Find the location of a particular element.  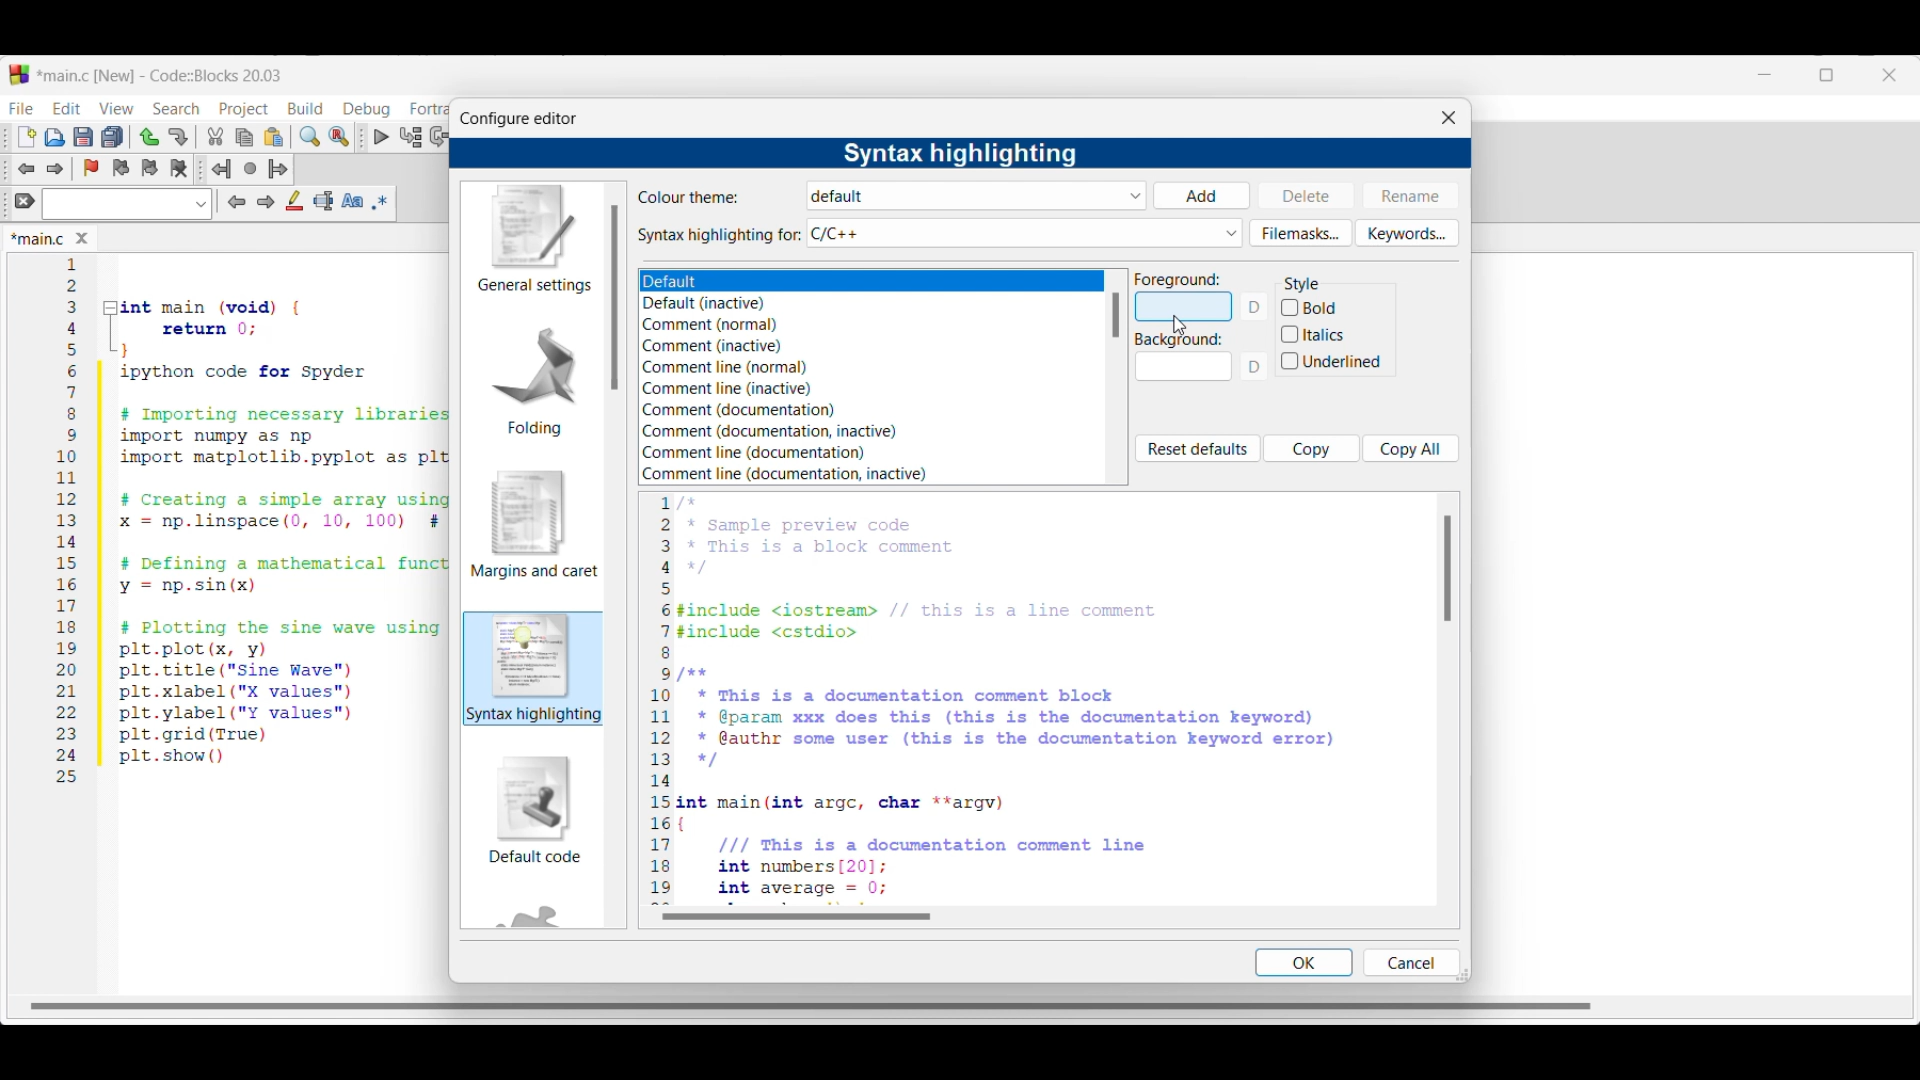

Build menu is located at coordinates (305, 108).